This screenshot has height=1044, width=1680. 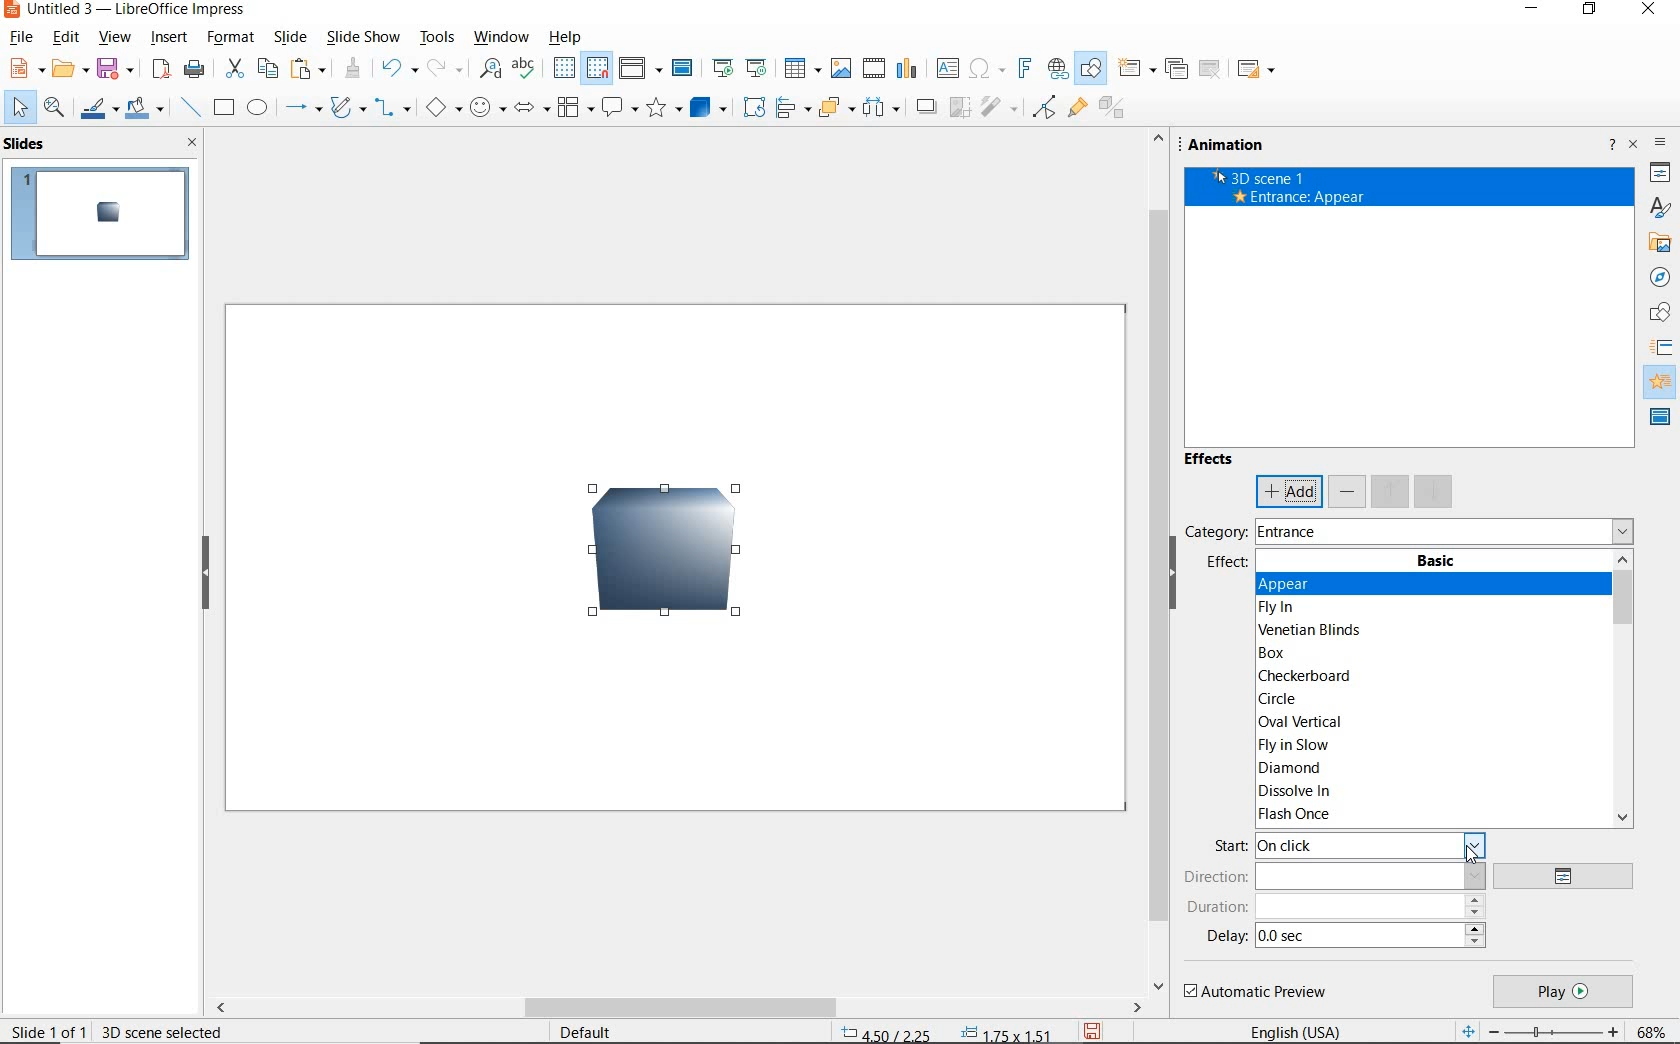 What do you see at coordinates (1306, 584) in the screenshot?
I see `APPEAR` at bounding box center [1306, 584].